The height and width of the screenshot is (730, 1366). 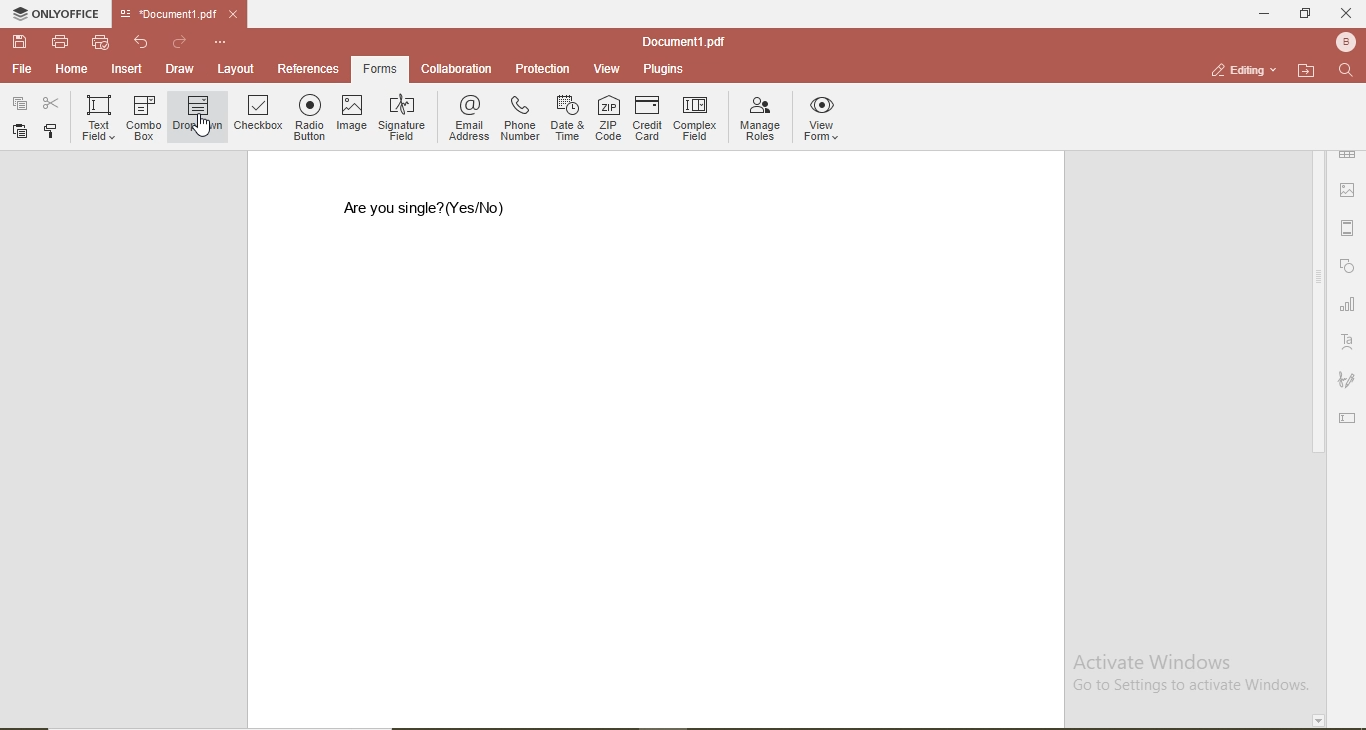 I want to click on close, so click(x=1347, y=14).